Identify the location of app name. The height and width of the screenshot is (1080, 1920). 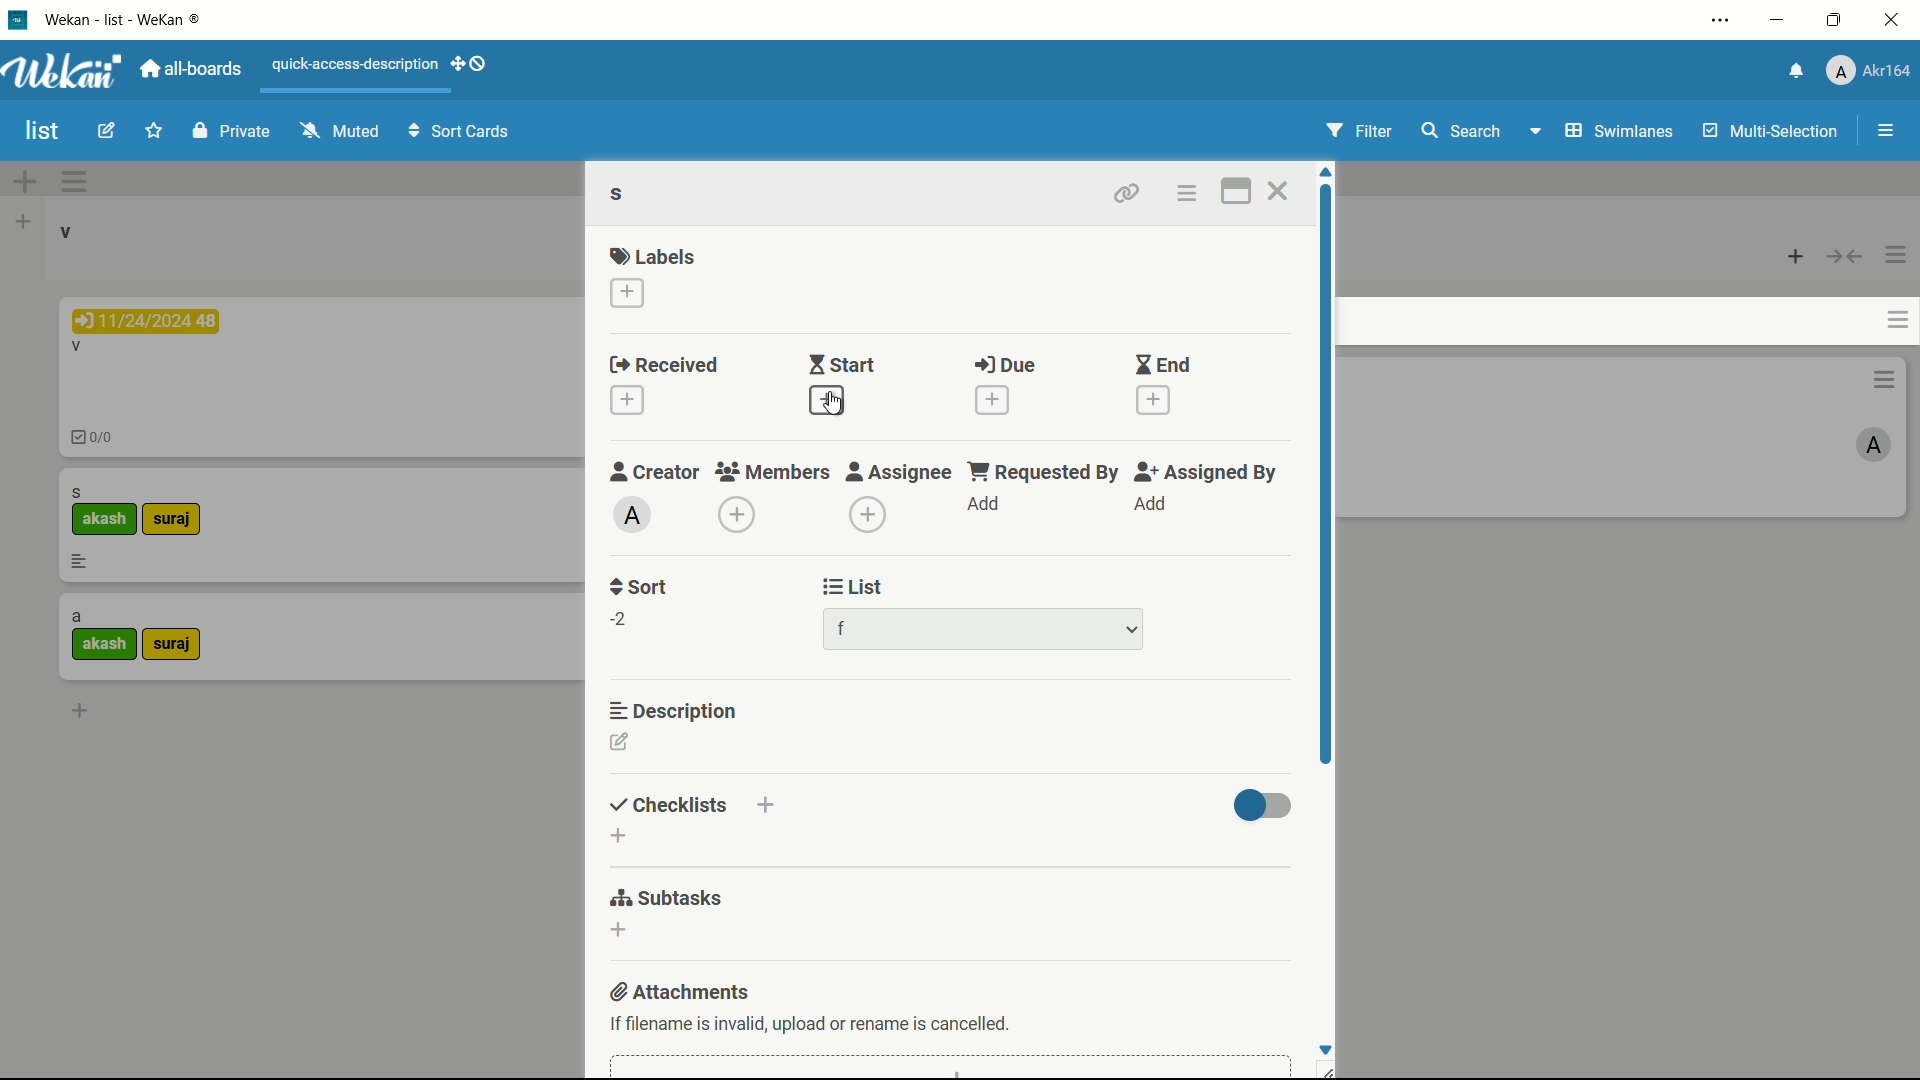
(133, 21).